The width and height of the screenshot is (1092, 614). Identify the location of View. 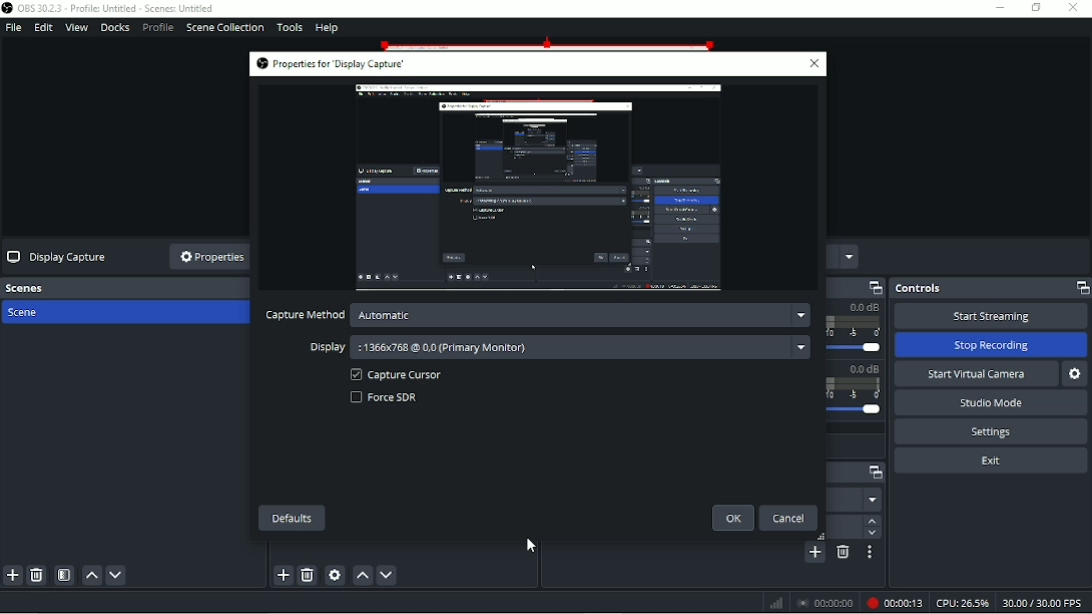
(76, 27).